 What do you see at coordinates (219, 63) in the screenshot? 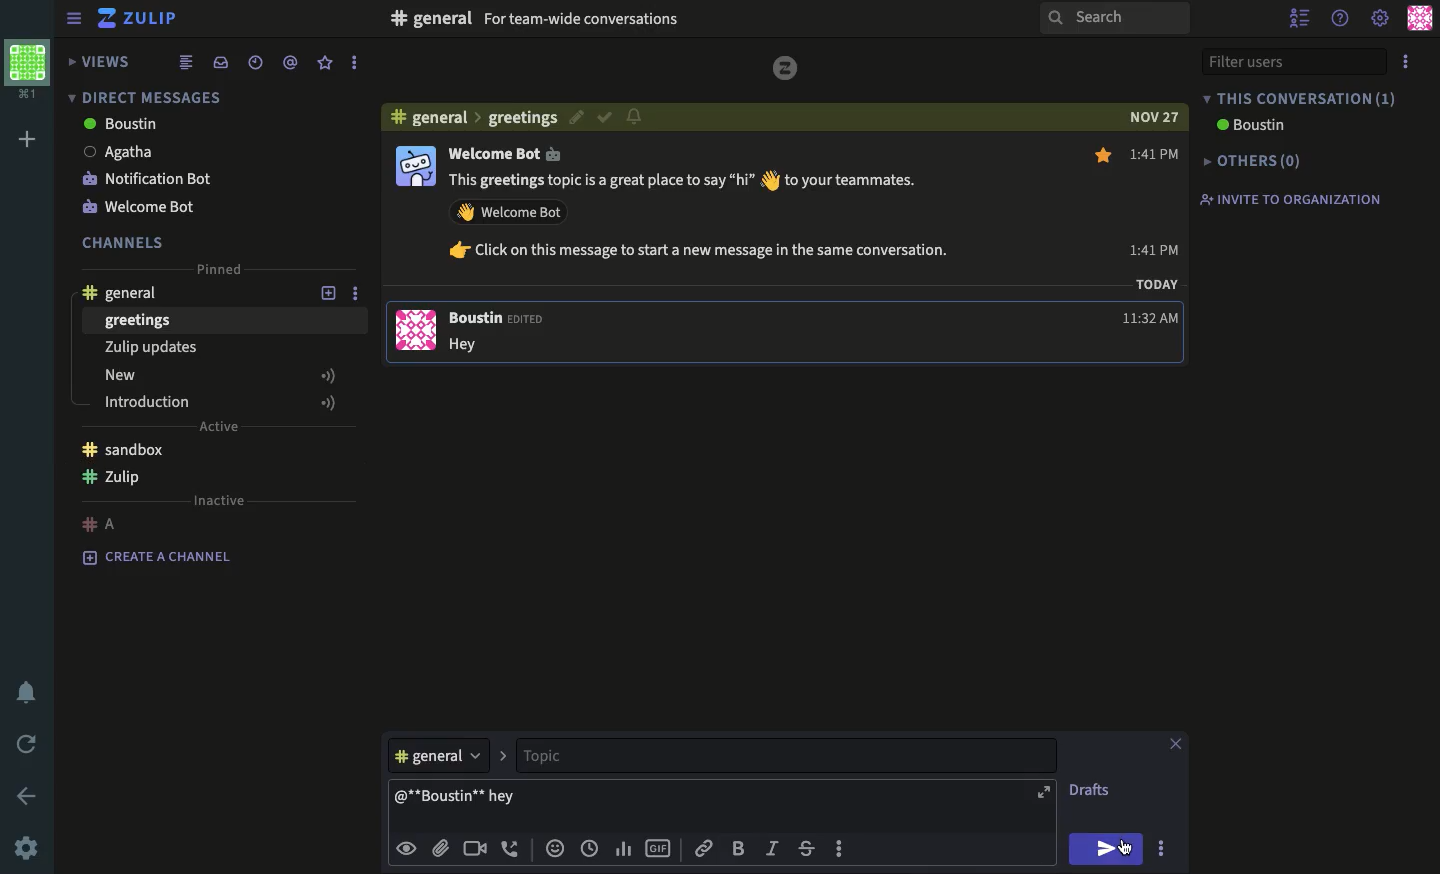
I see `inbox` at bounding box center [219, 63].